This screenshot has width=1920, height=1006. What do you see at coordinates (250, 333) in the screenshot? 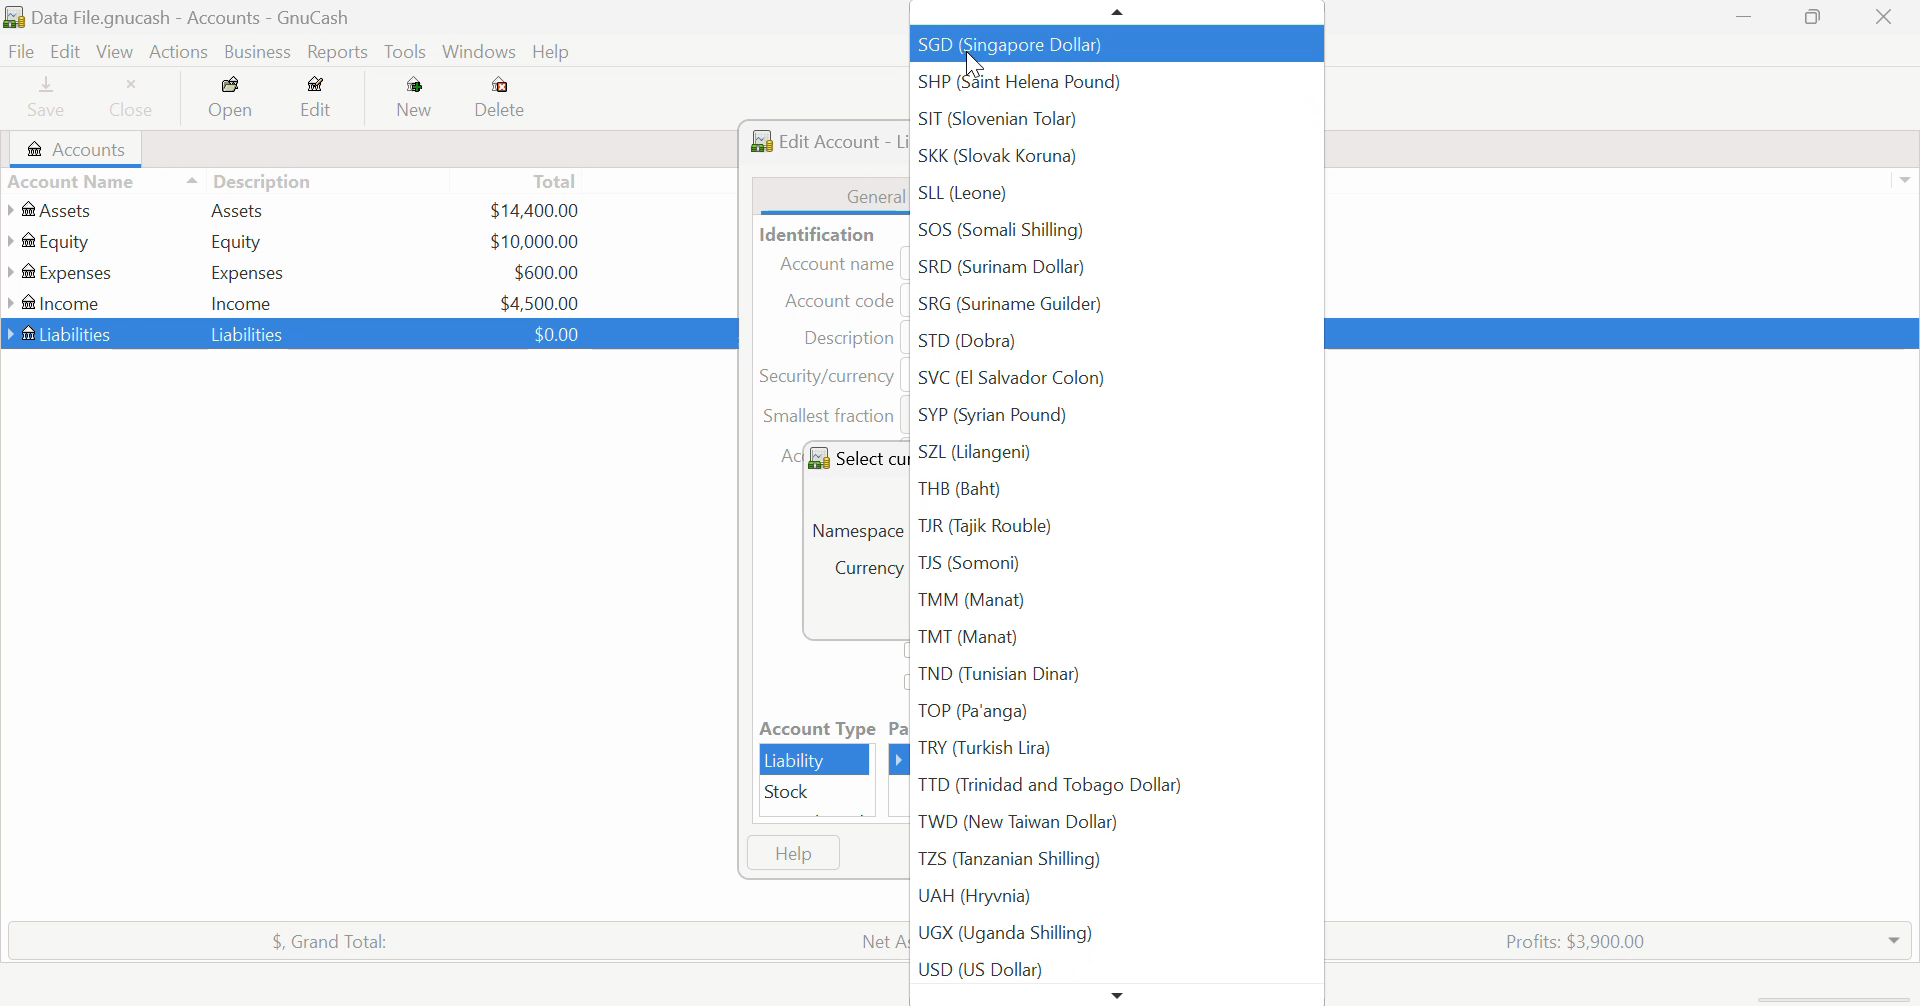
I see `Liabilities` at bounding box center [250, 333].